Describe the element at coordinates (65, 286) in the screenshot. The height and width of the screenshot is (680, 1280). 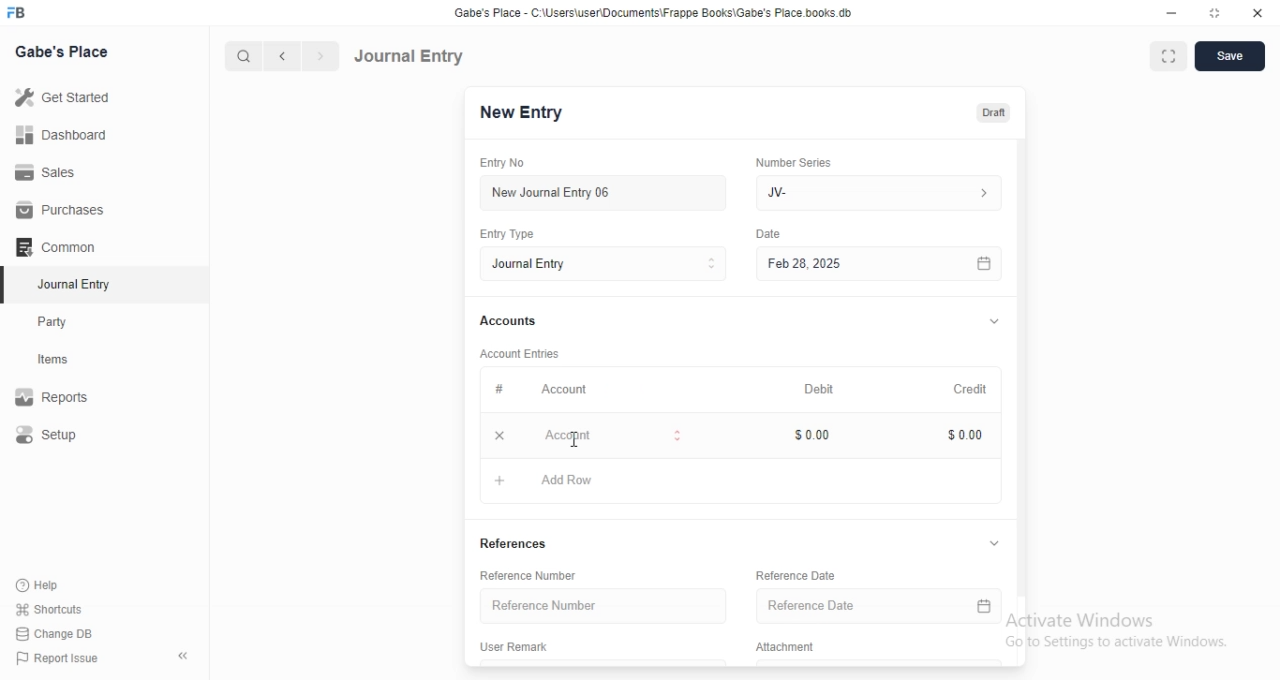
I see `Journal Entry` at that location.